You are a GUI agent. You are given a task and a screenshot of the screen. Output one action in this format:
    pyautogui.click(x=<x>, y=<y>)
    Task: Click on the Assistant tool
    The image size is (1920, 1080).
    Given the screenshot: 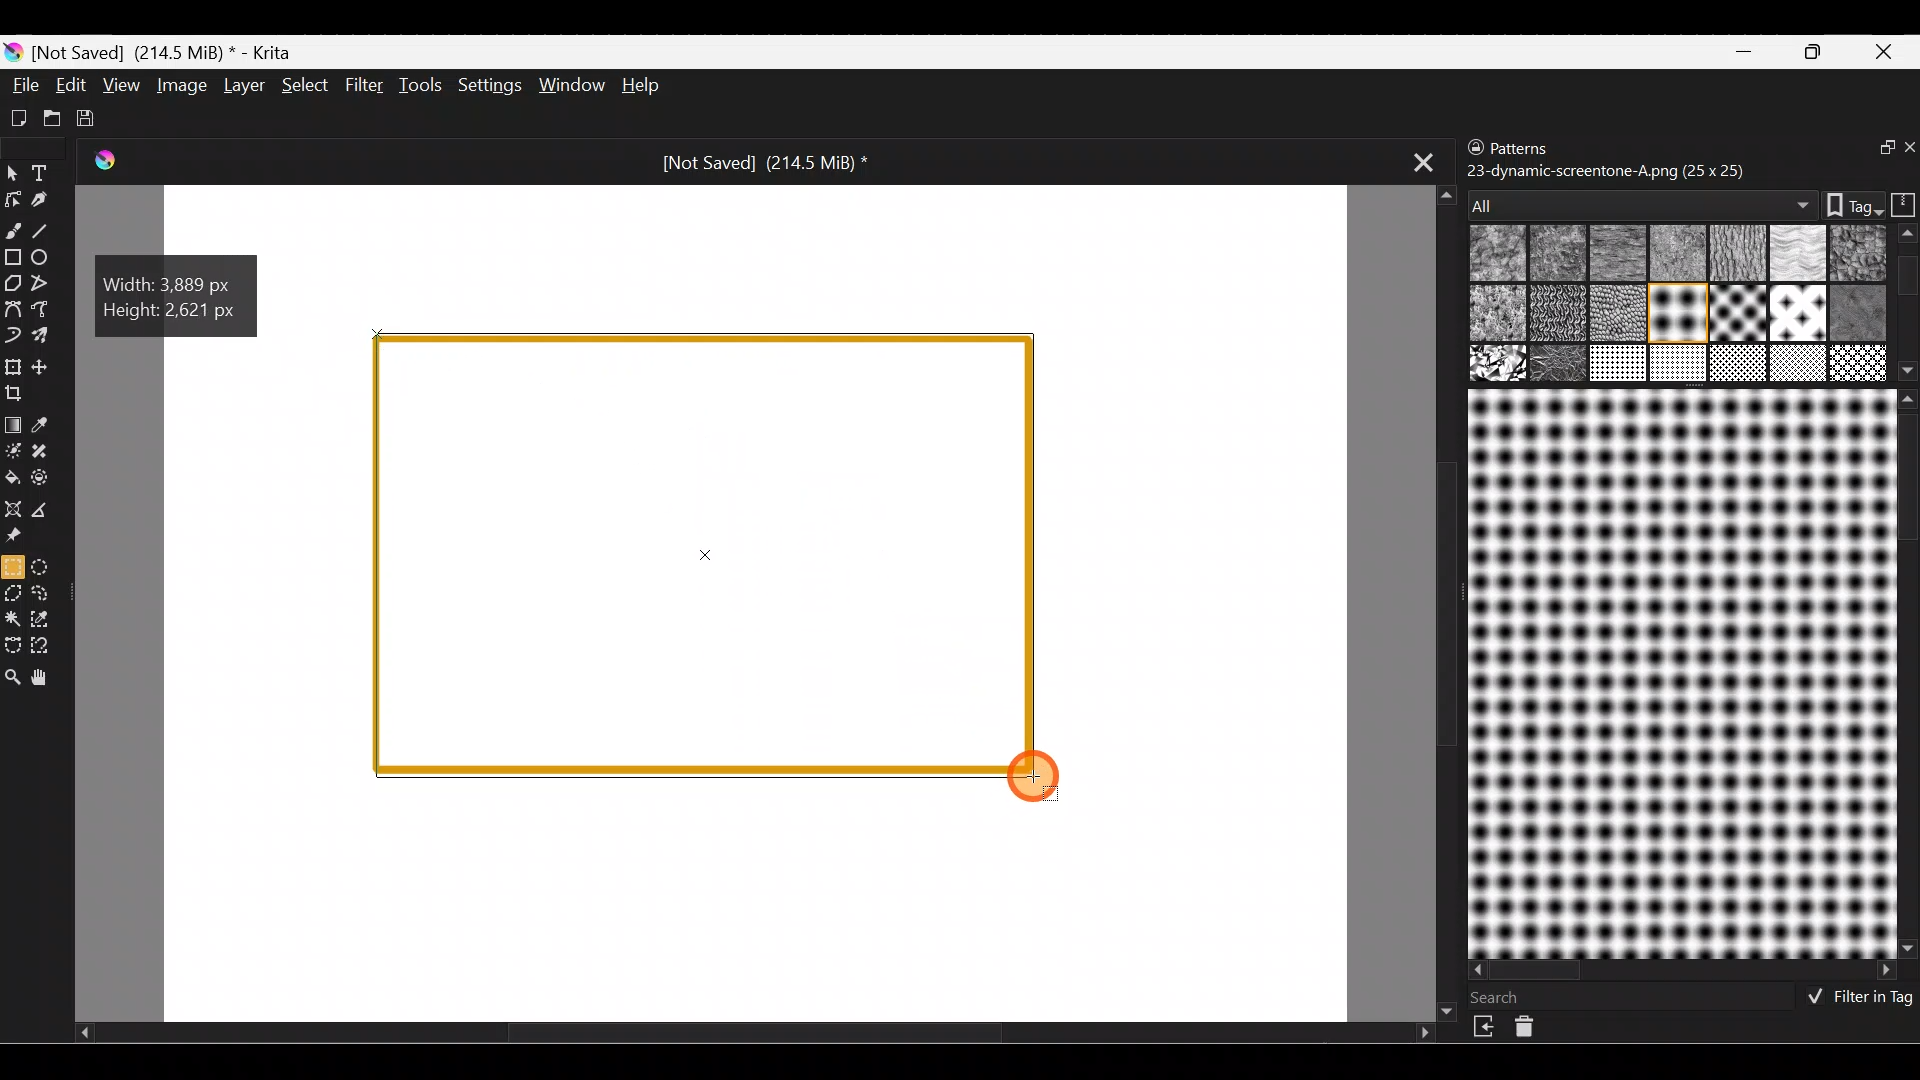 What is the action you would take?
    pyautogui.click(x=14, y=507)
    